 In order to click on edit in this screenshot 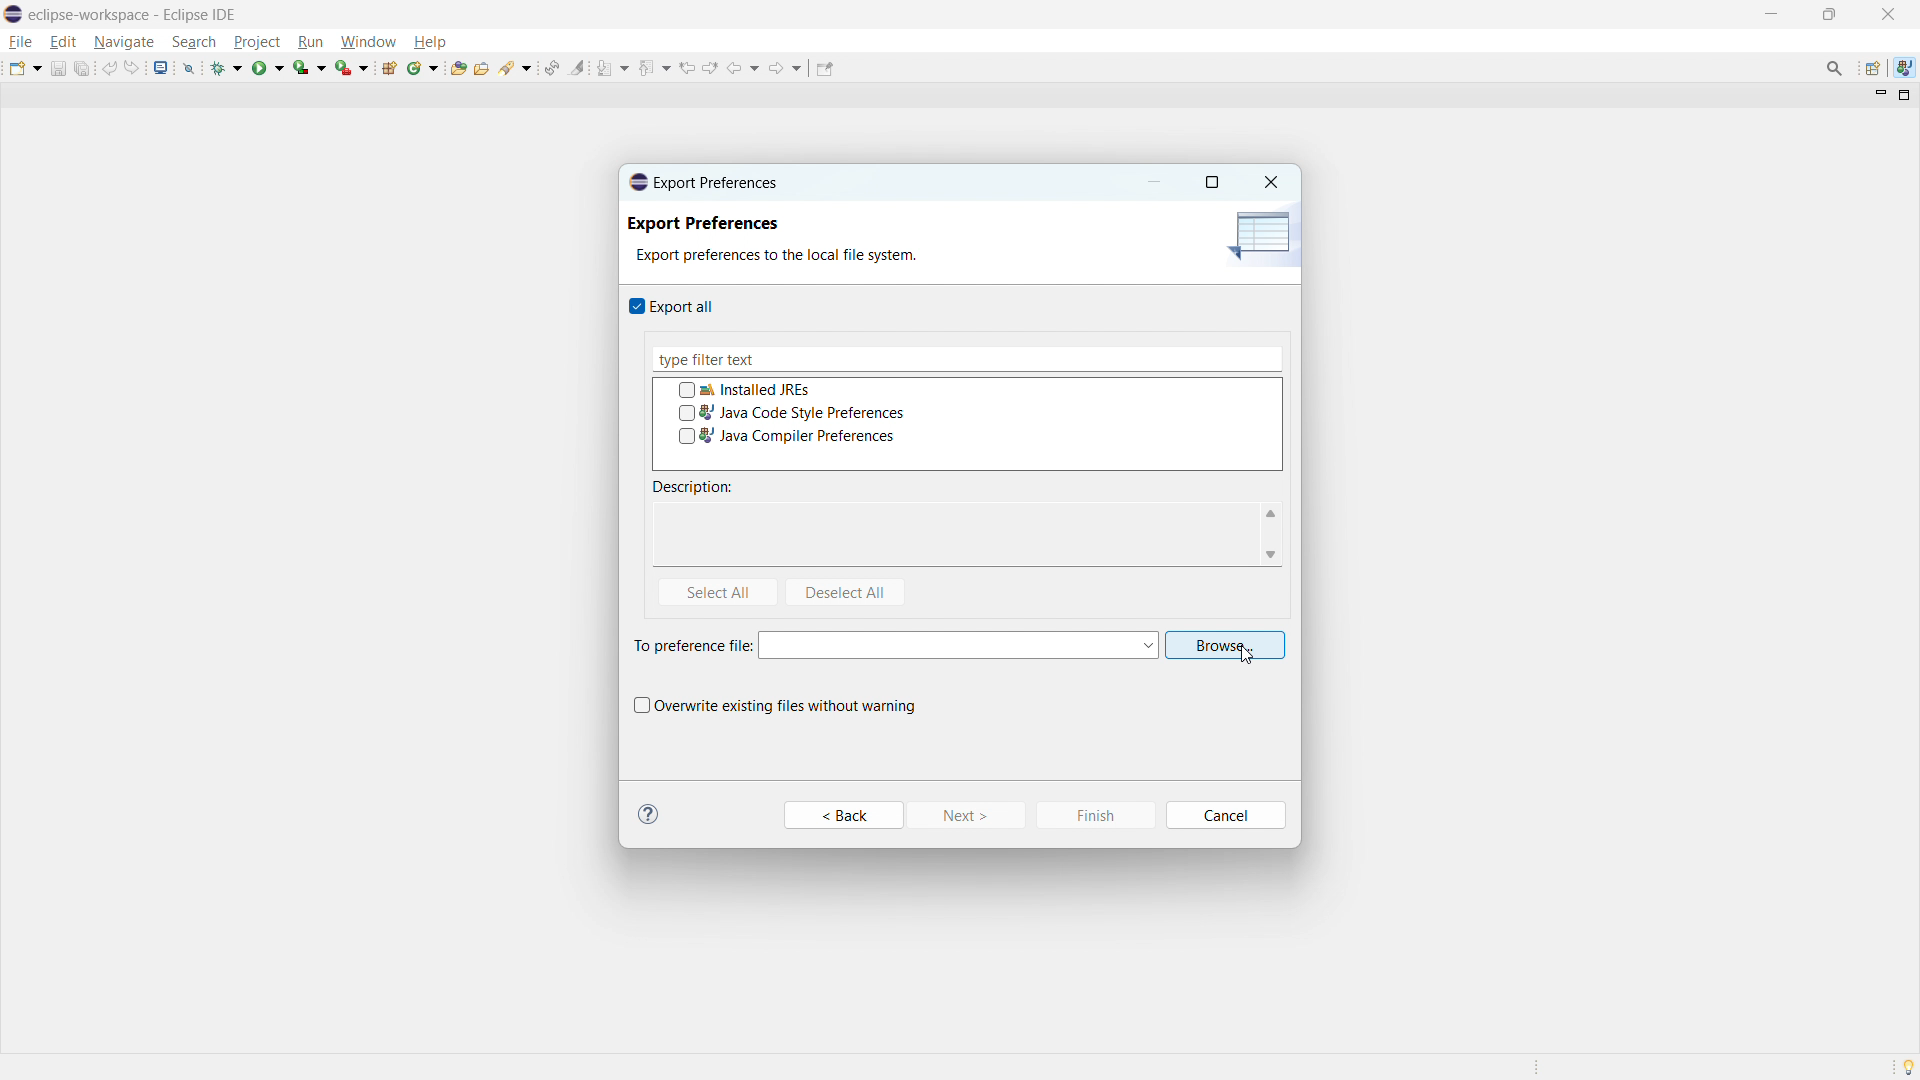, I will do `click(63, 42)`.